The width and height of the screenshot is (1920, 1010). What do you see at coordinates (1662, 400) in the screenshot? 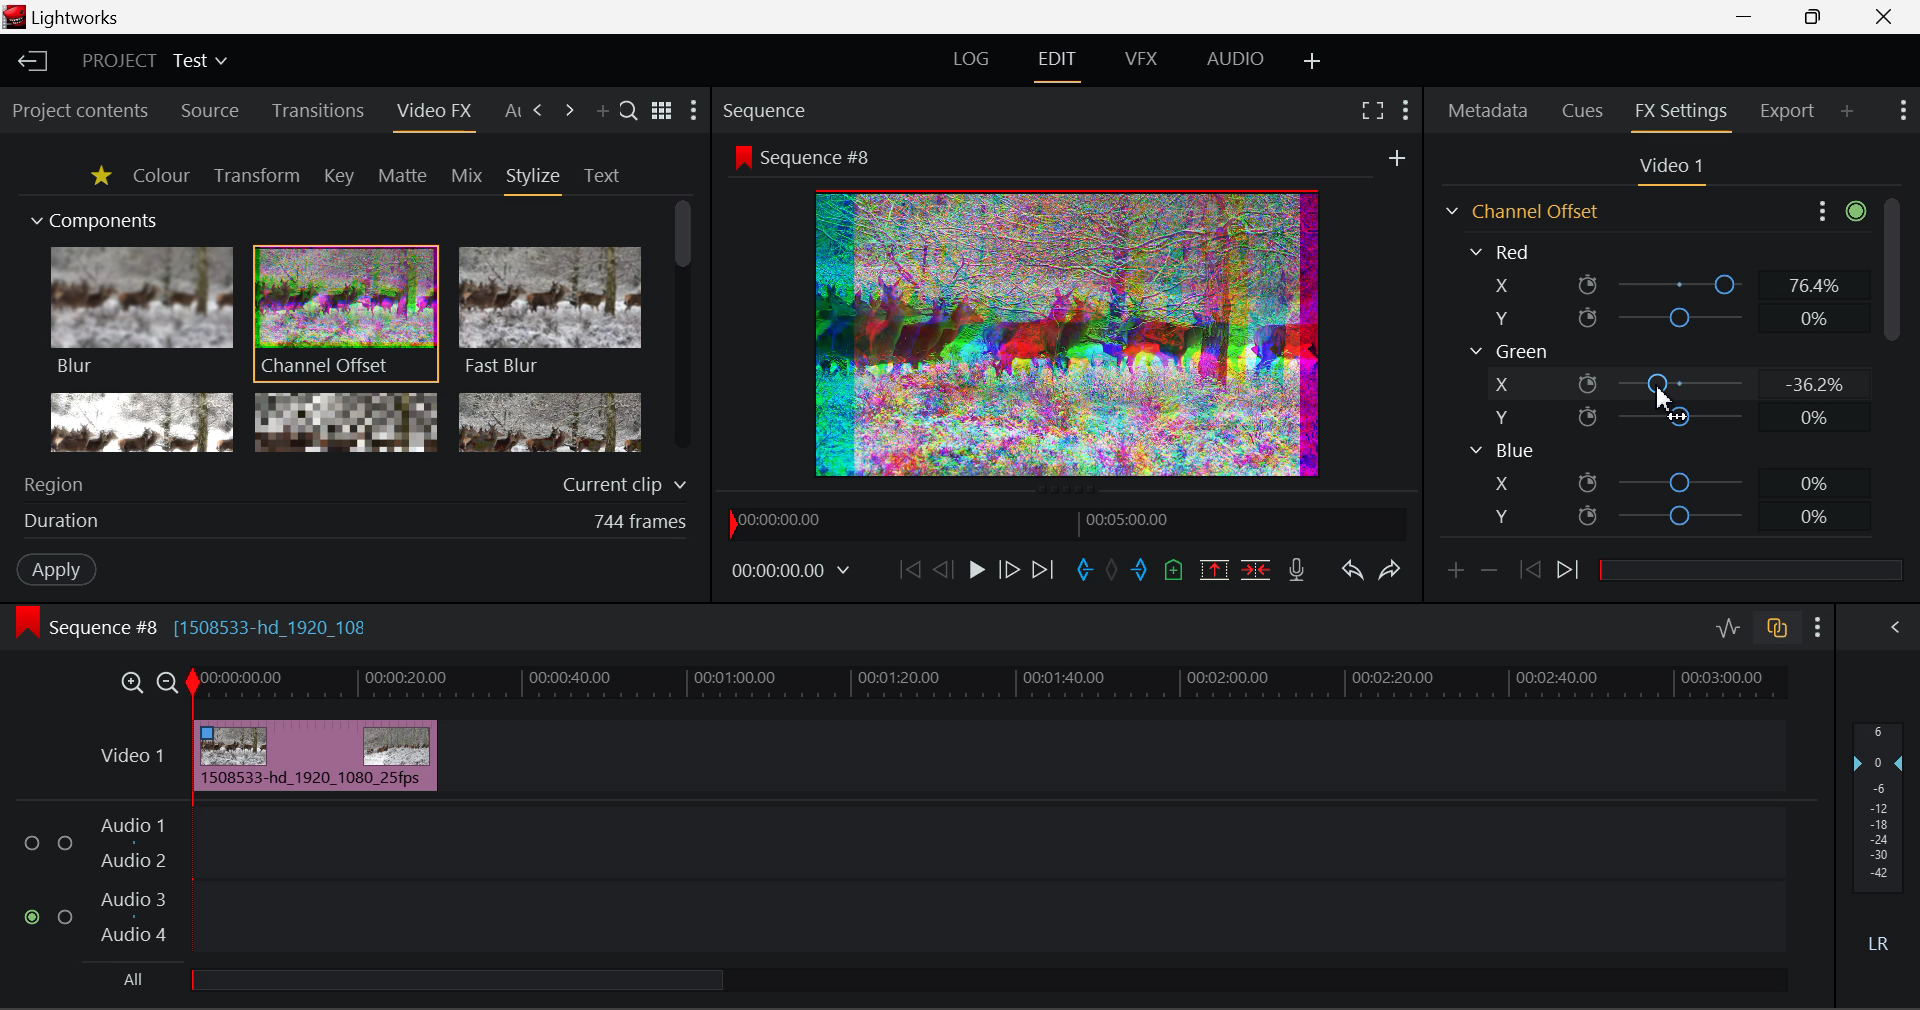
I see `MOUSE_UP Cursor Position` at bounding box center [1662, 400].